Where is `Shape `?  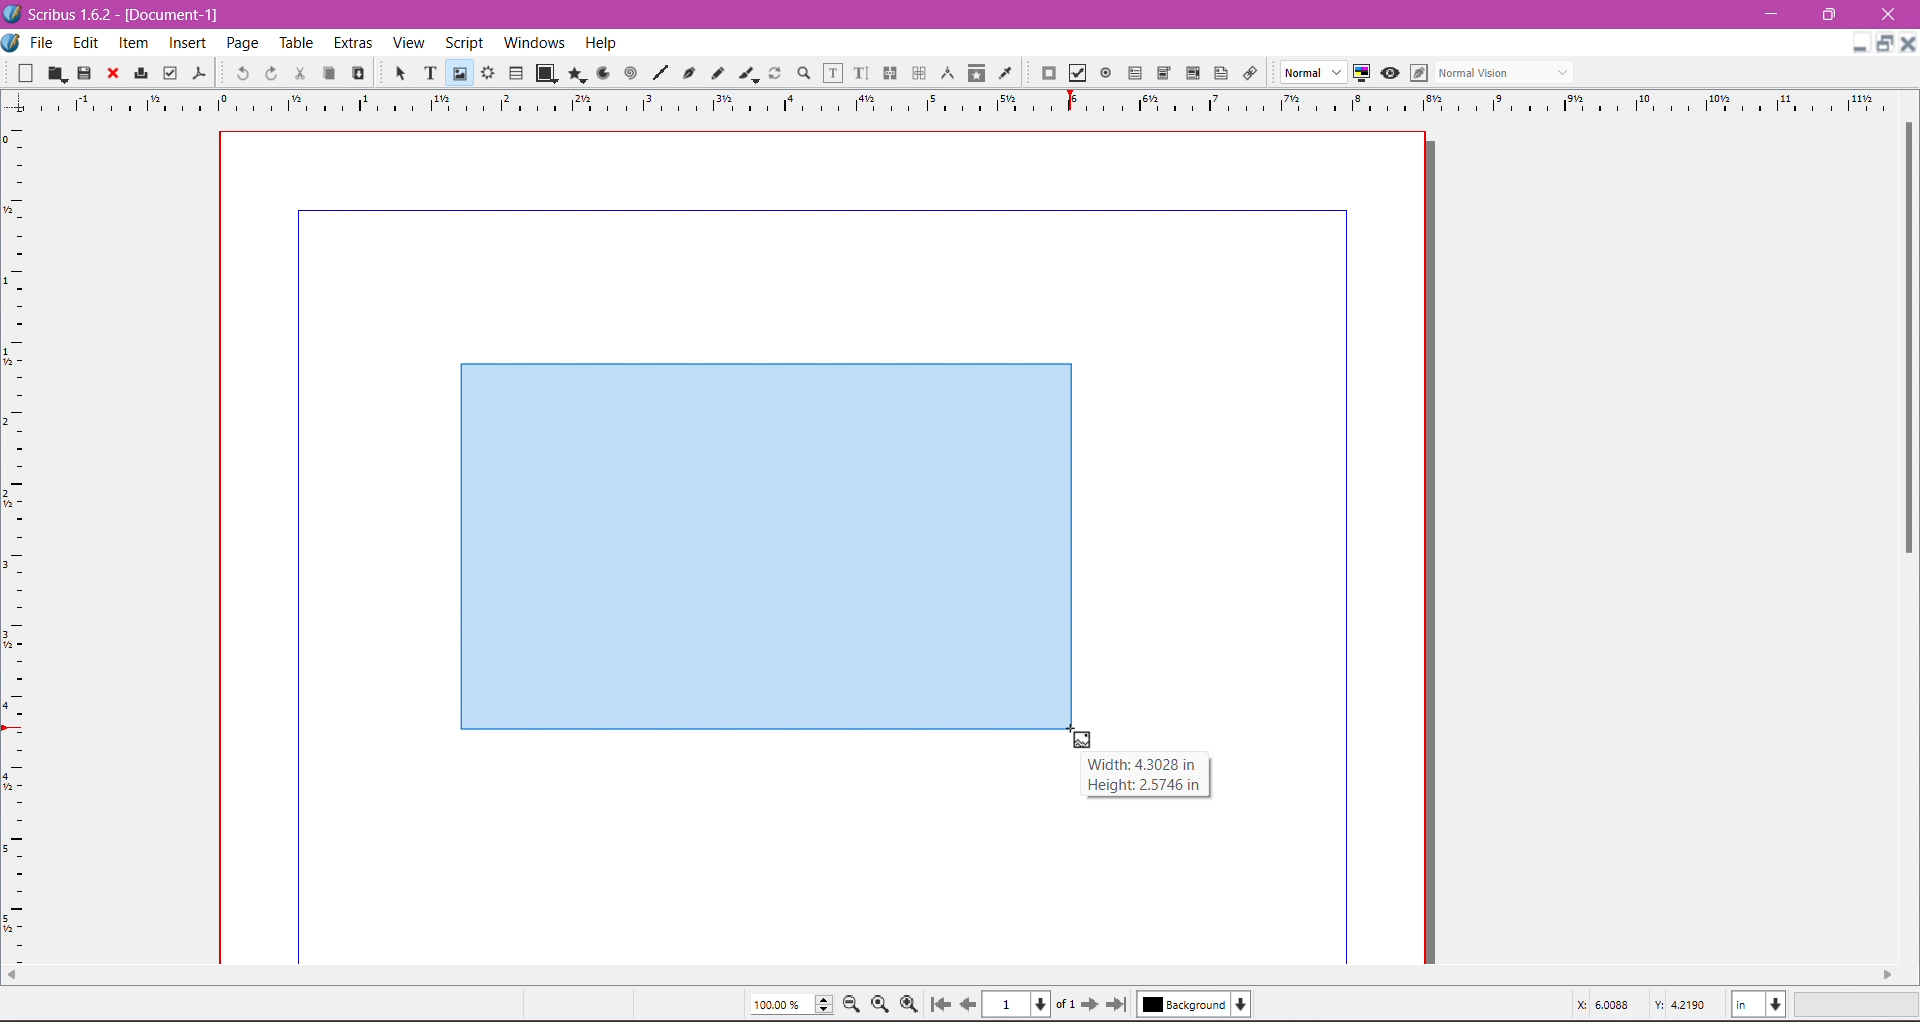 Shape  is located at coordinates (545, 74).